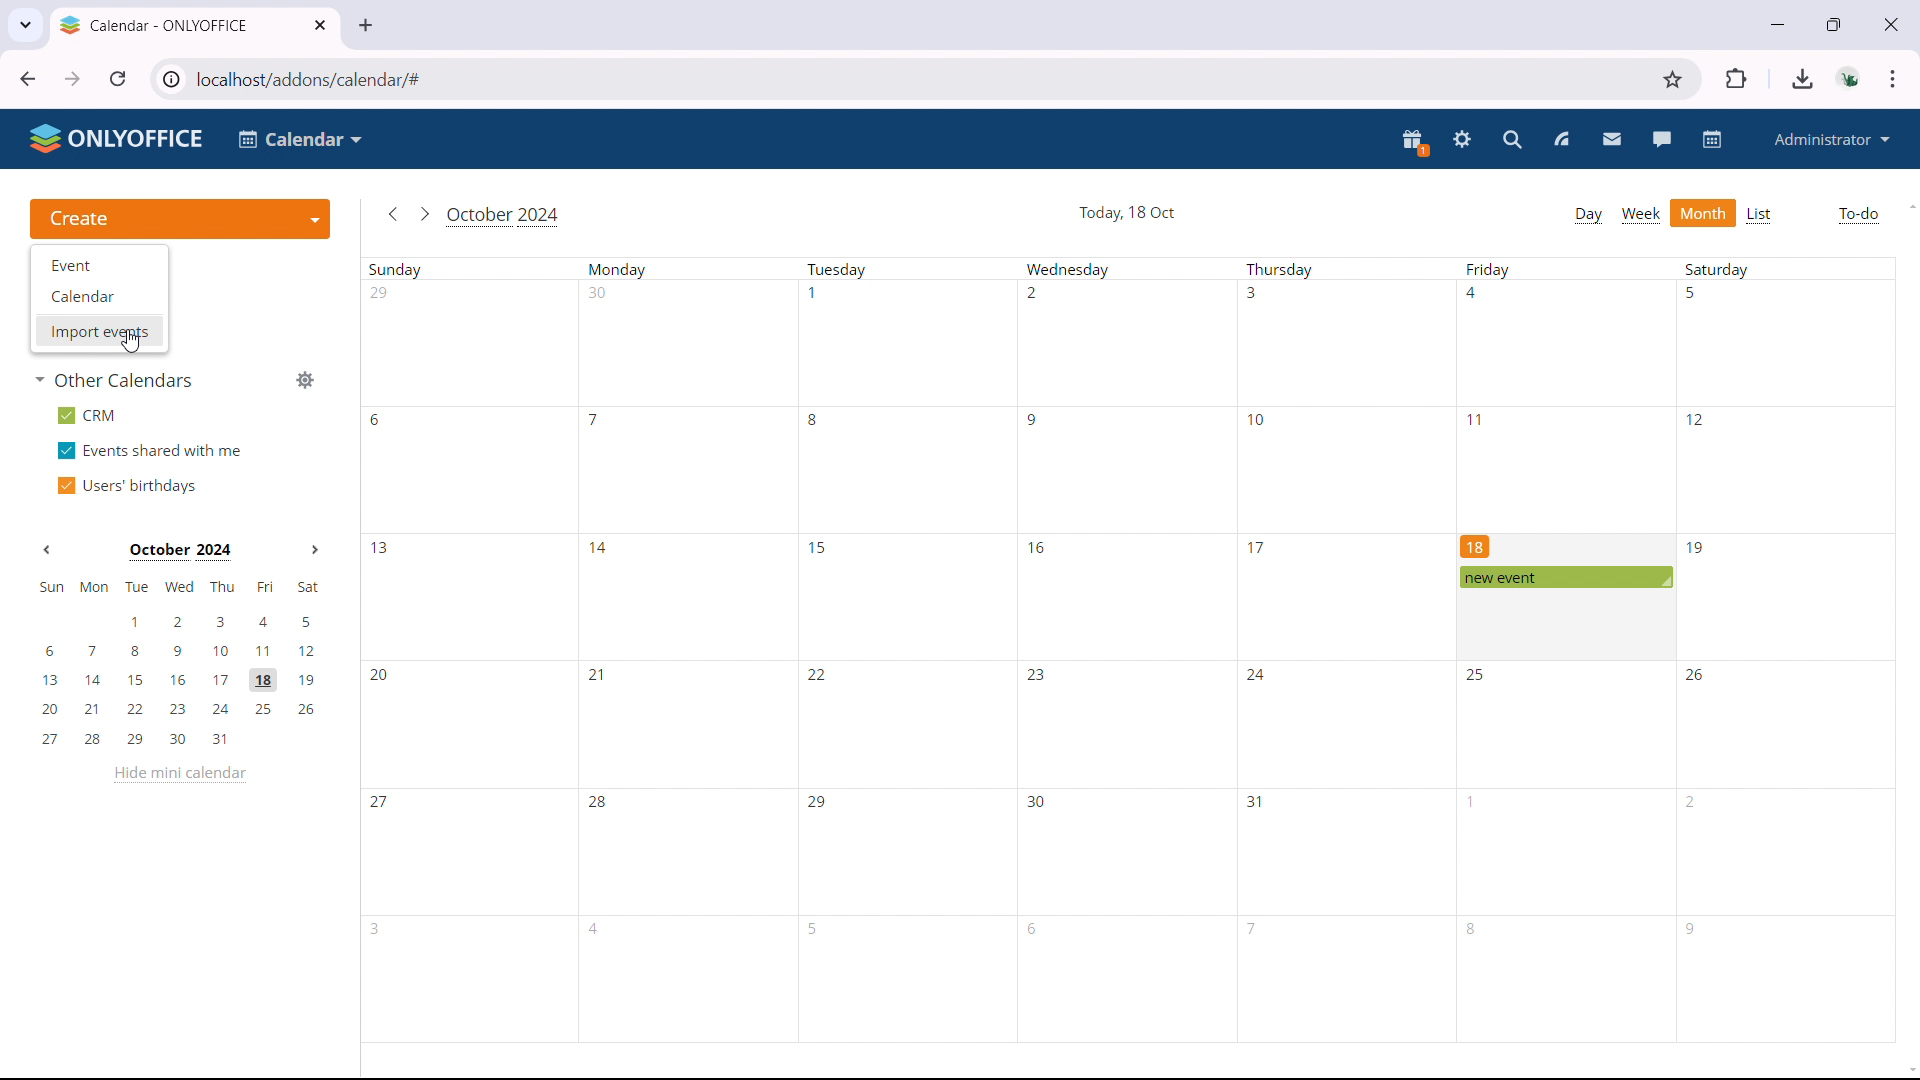 This screenshot has height=1080, width=1920. What do you see at coordinates (1697, 549) in the screenshot?
I see `19` at bounding box center [1697, 549].